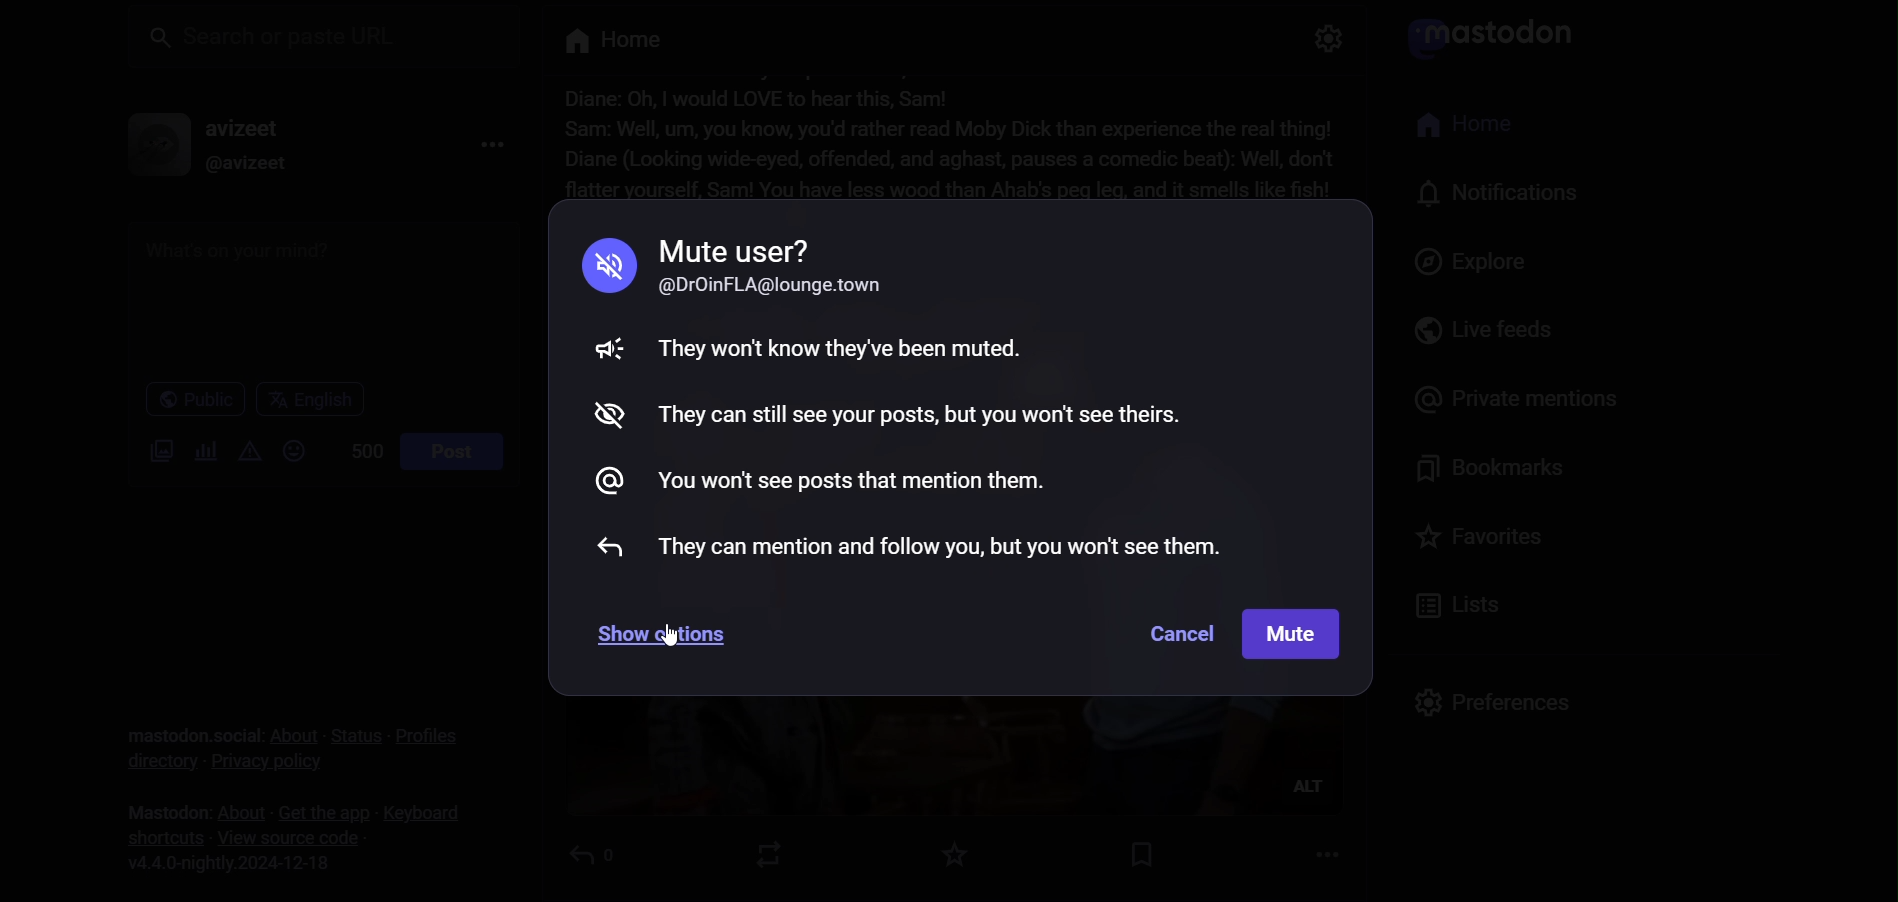 Image resolution: width=1898 pixels, height=902 pixels. I want to click on cursor, so click(668, 638).